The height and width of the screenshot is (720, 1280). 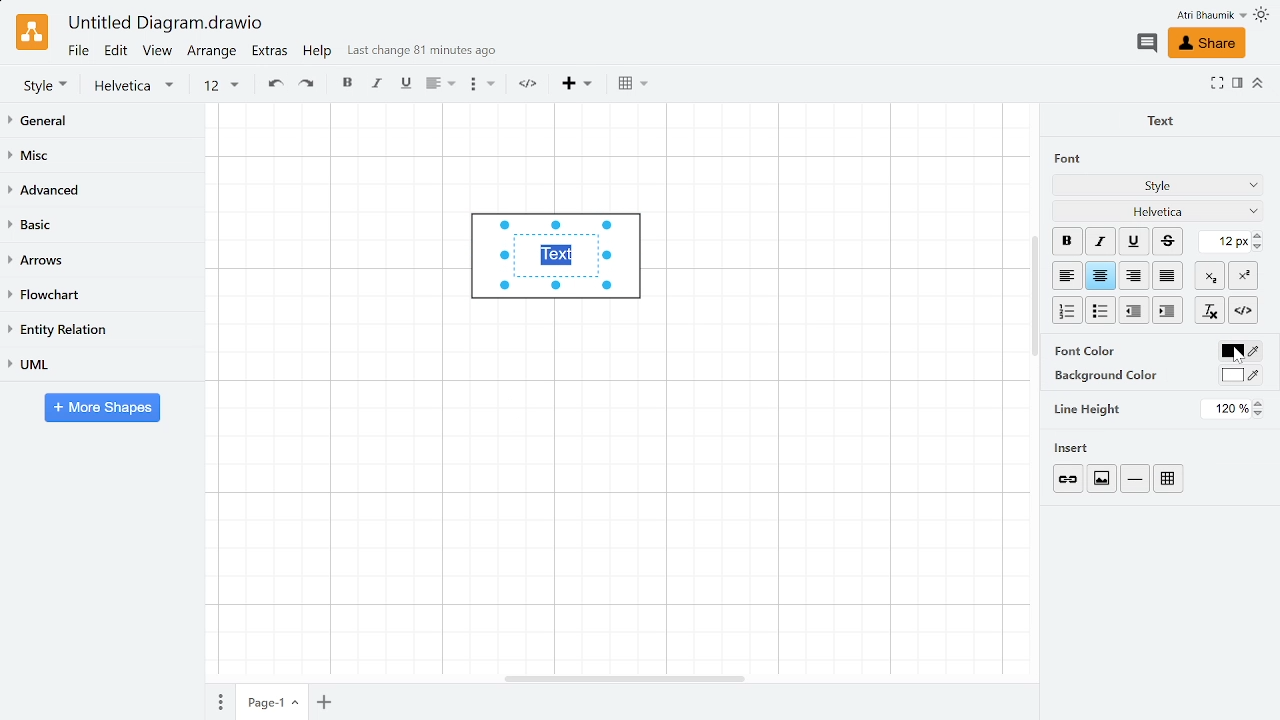 What do you see at coordinates (1225, 242) in the screenshot?
I see `Font size` at bounding box center [1225, 242].